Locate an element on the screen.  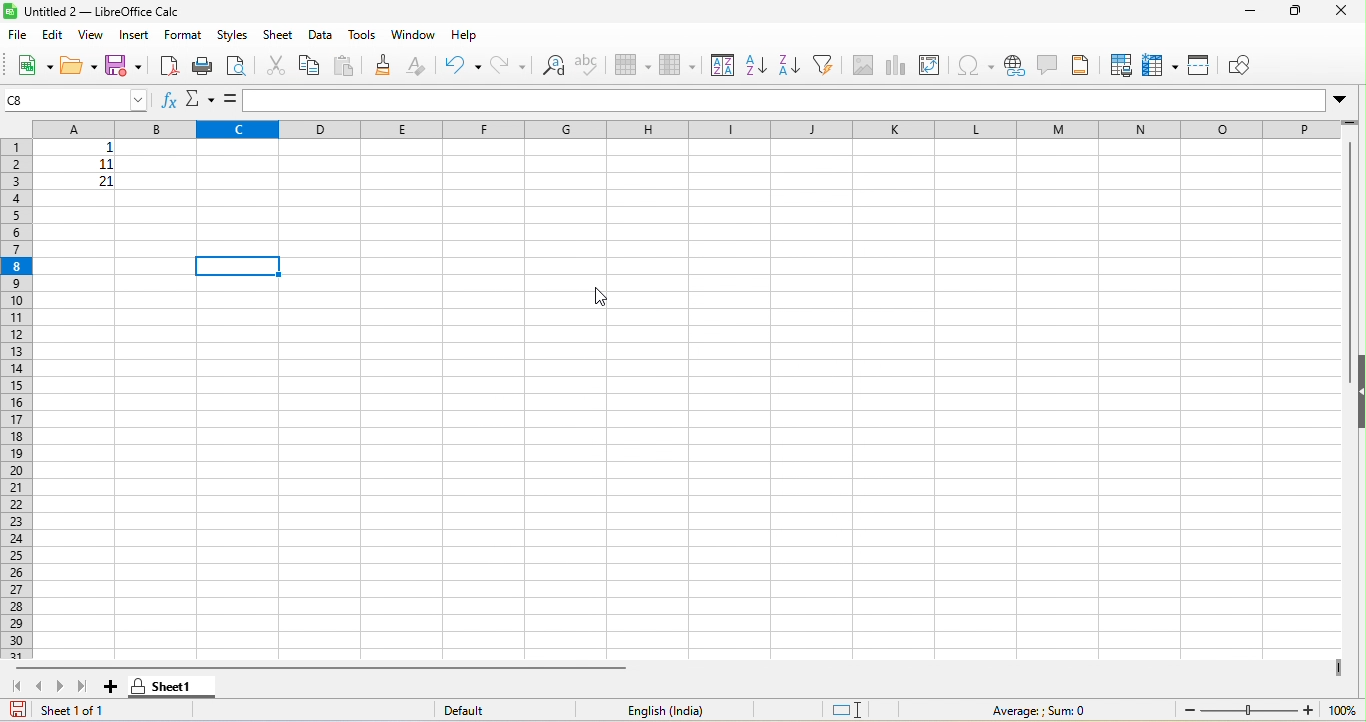
paste is located at coordinates (349, 66).